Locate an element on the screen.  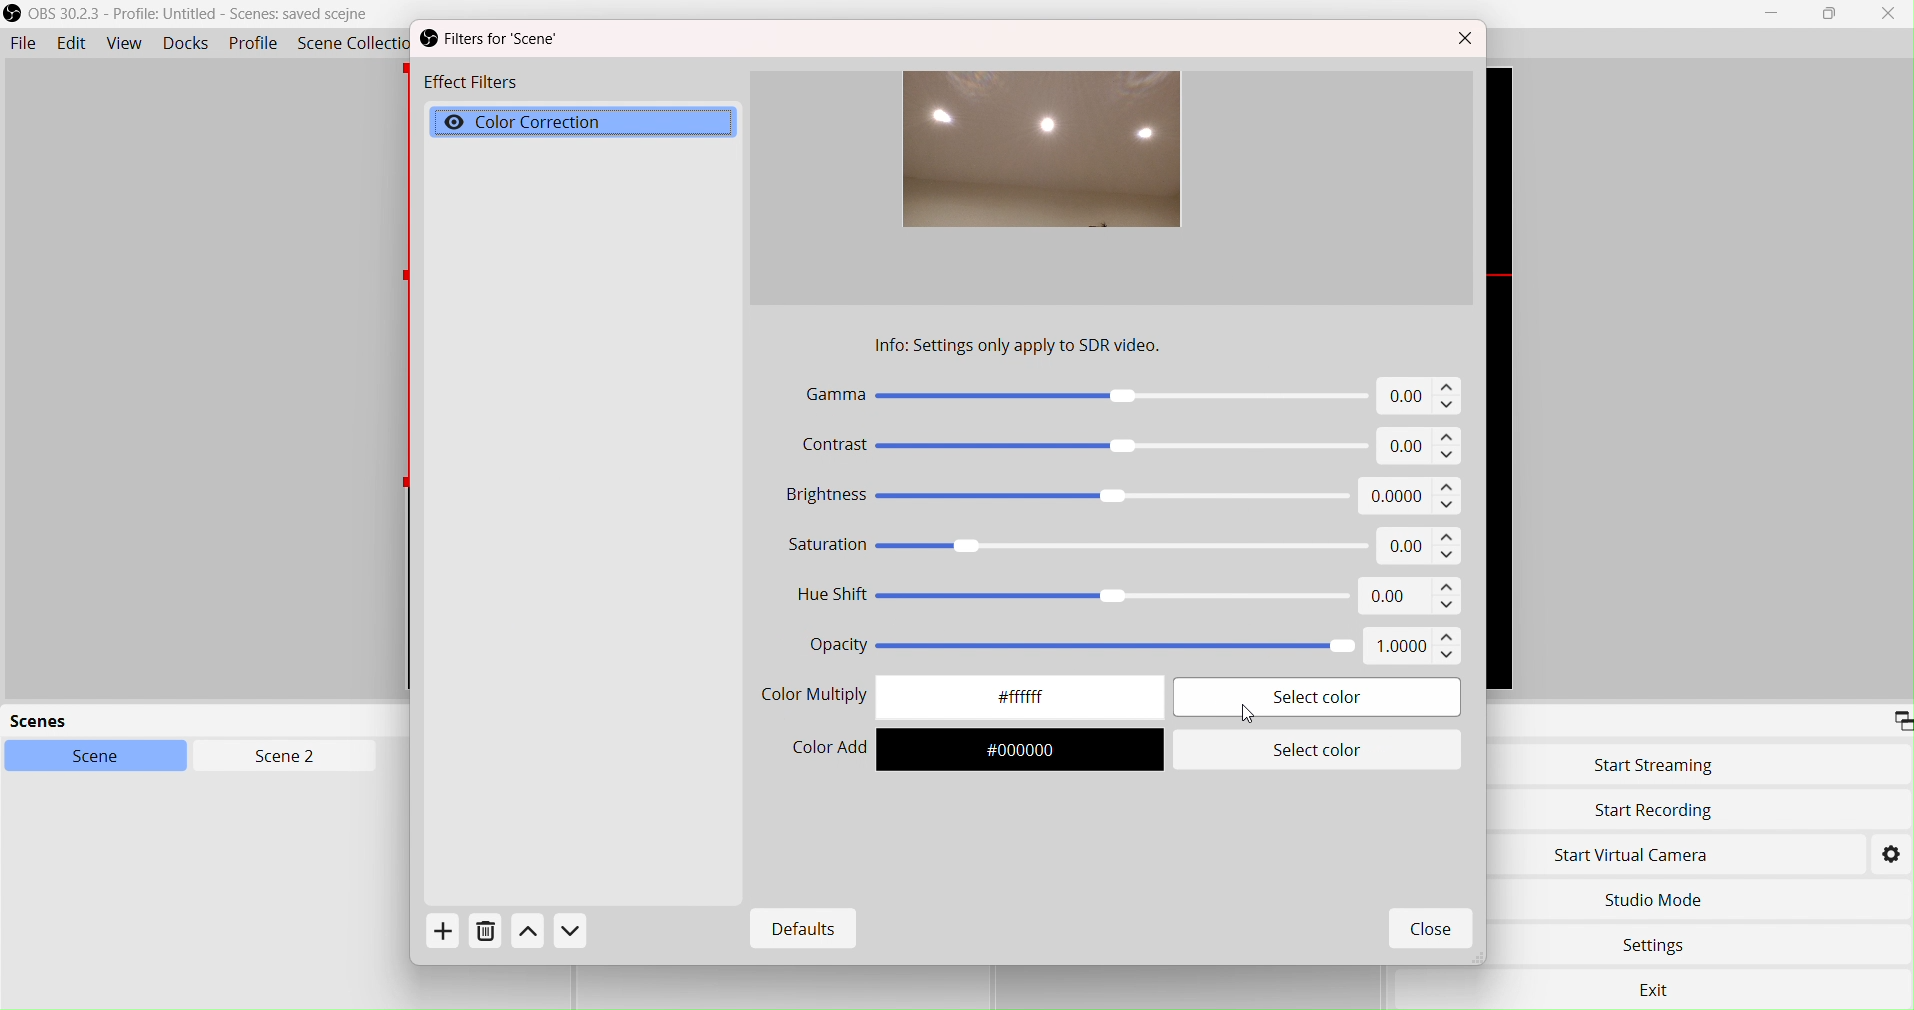
Close is located at coordinates (1470, 39).